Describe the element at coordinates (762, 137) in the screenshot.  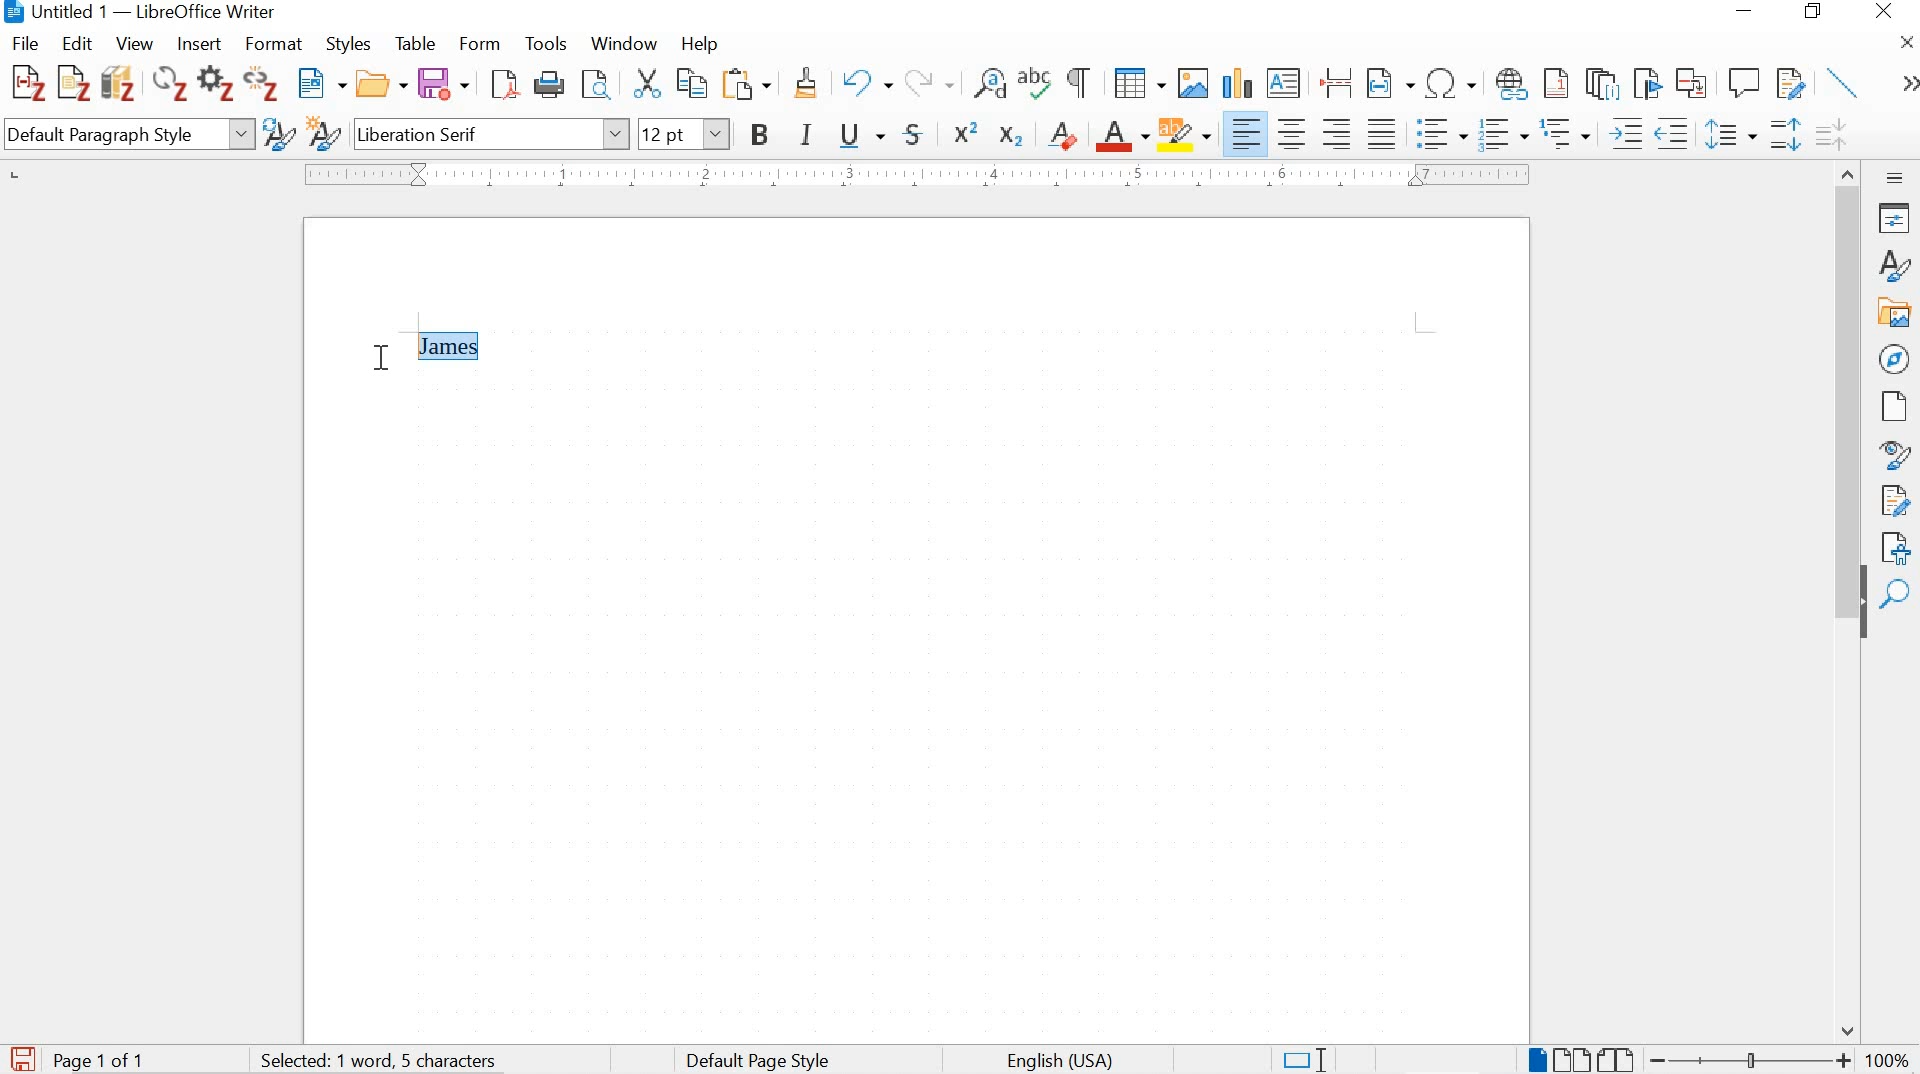
I see `bold` at that location.